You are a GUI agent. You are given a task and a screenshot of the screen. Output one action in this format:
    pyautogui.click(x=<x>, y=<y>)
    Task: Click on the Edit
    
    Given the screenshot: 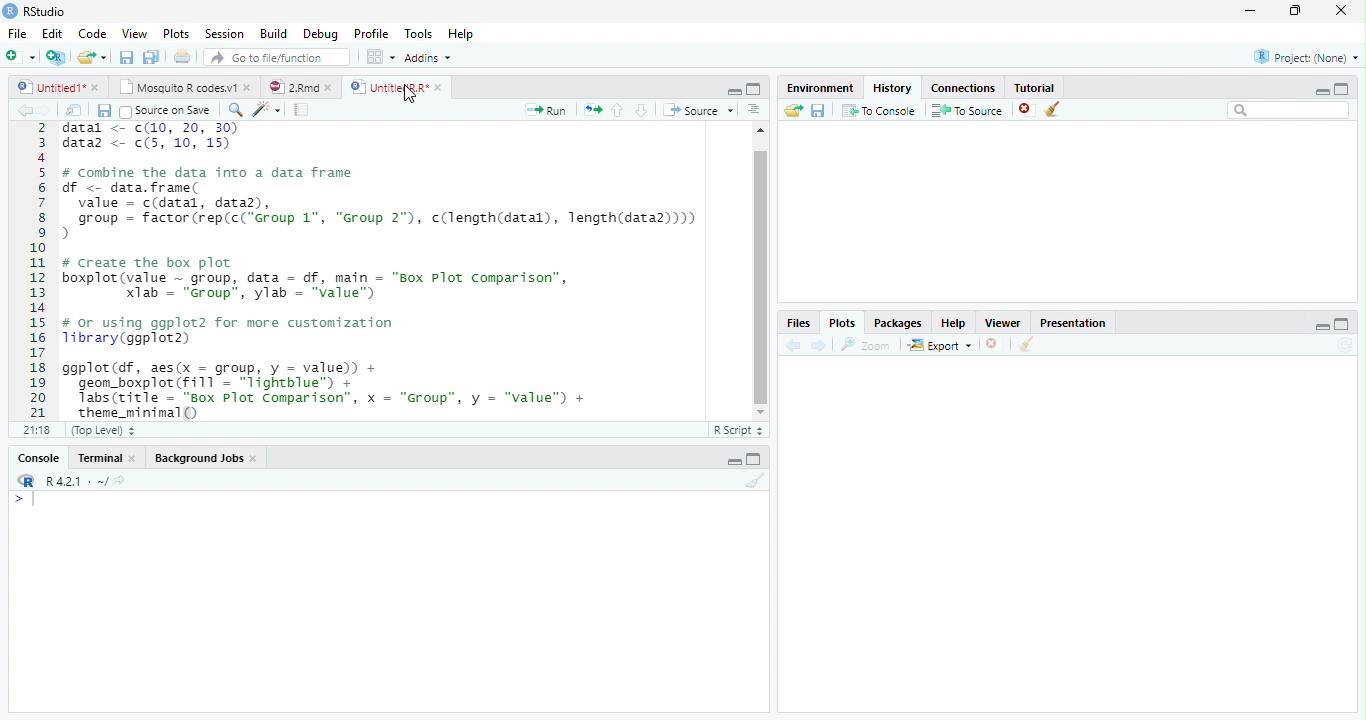 What is the action you would take?
    pyautogui.click(x=50, y=33)
    